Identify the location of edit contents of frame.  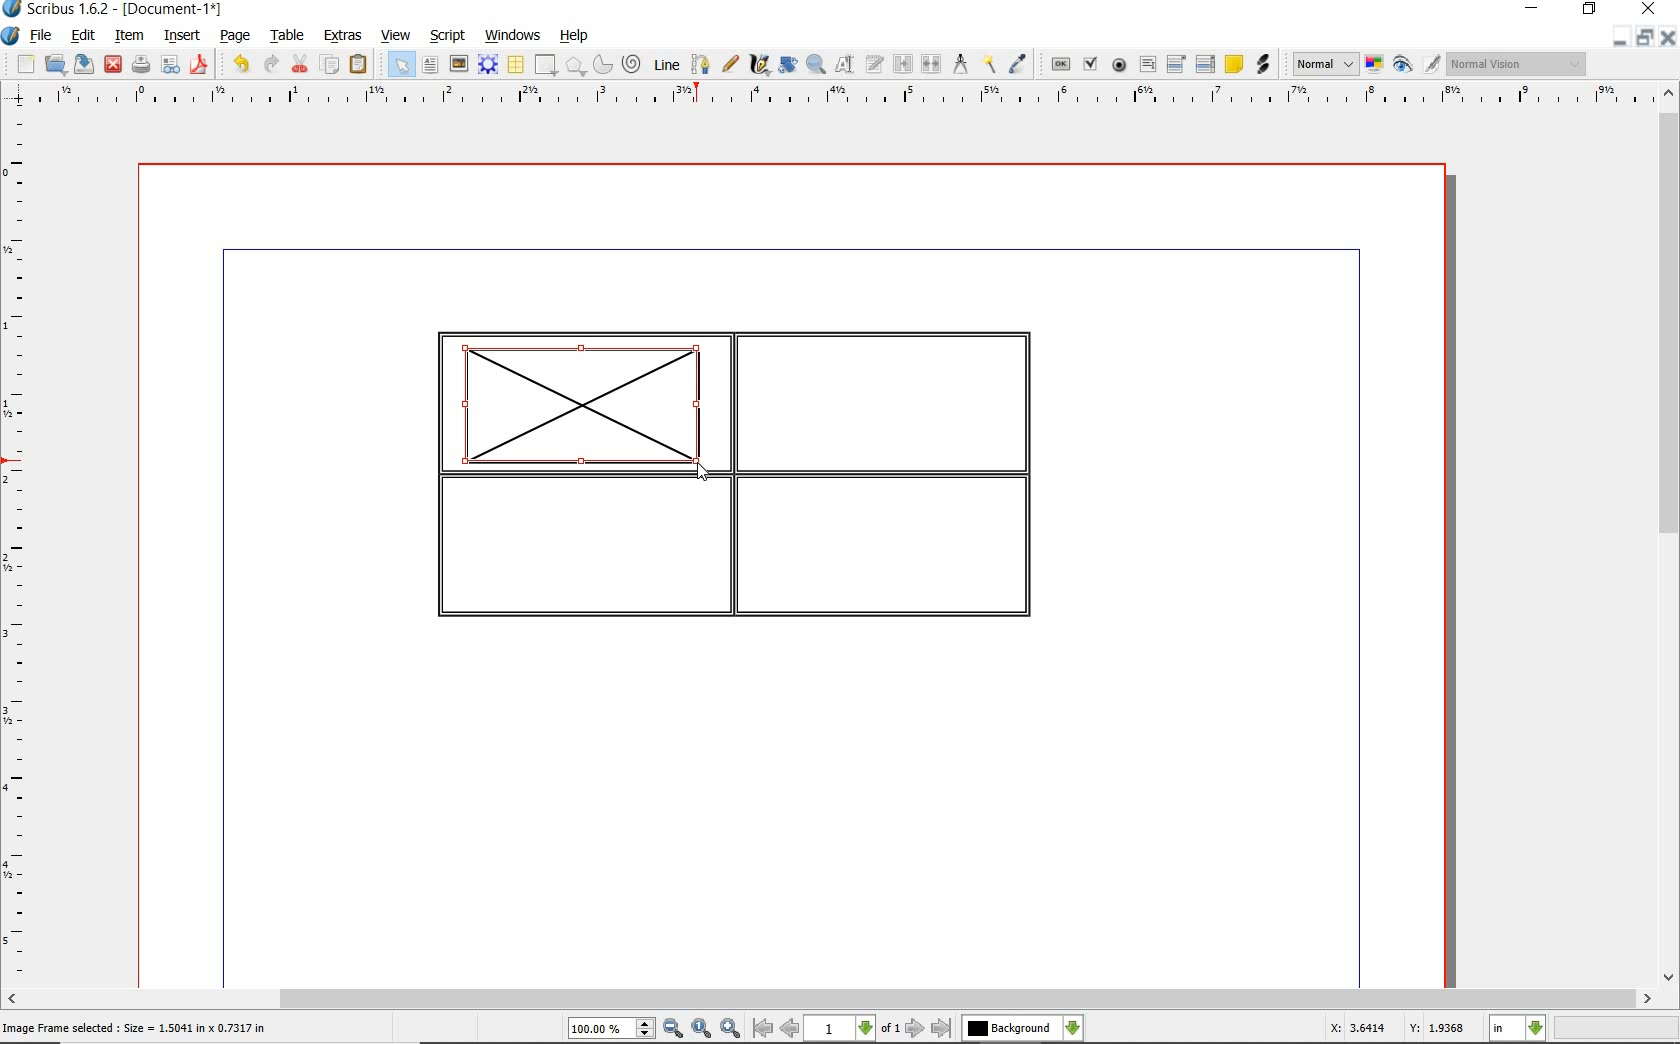
(845, 65).